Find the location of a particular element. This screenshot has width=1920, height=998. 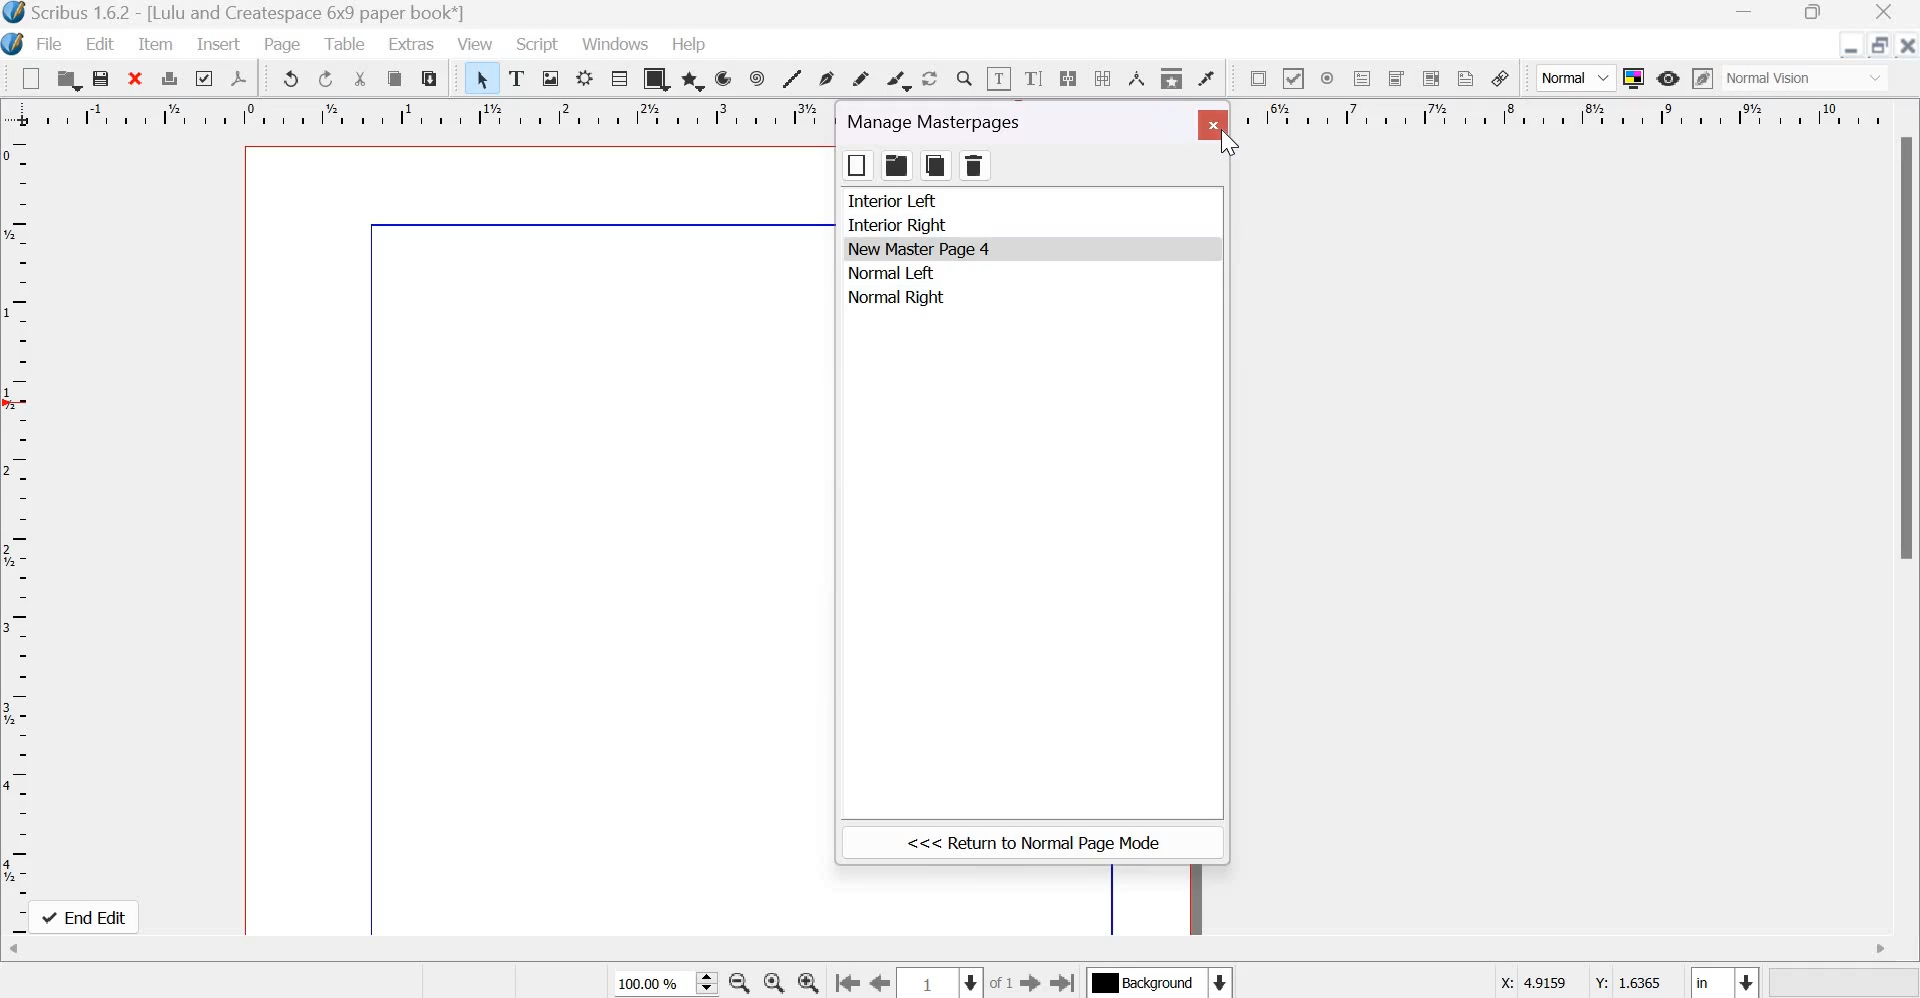

of 1 is located at coordinates (1002, 983).